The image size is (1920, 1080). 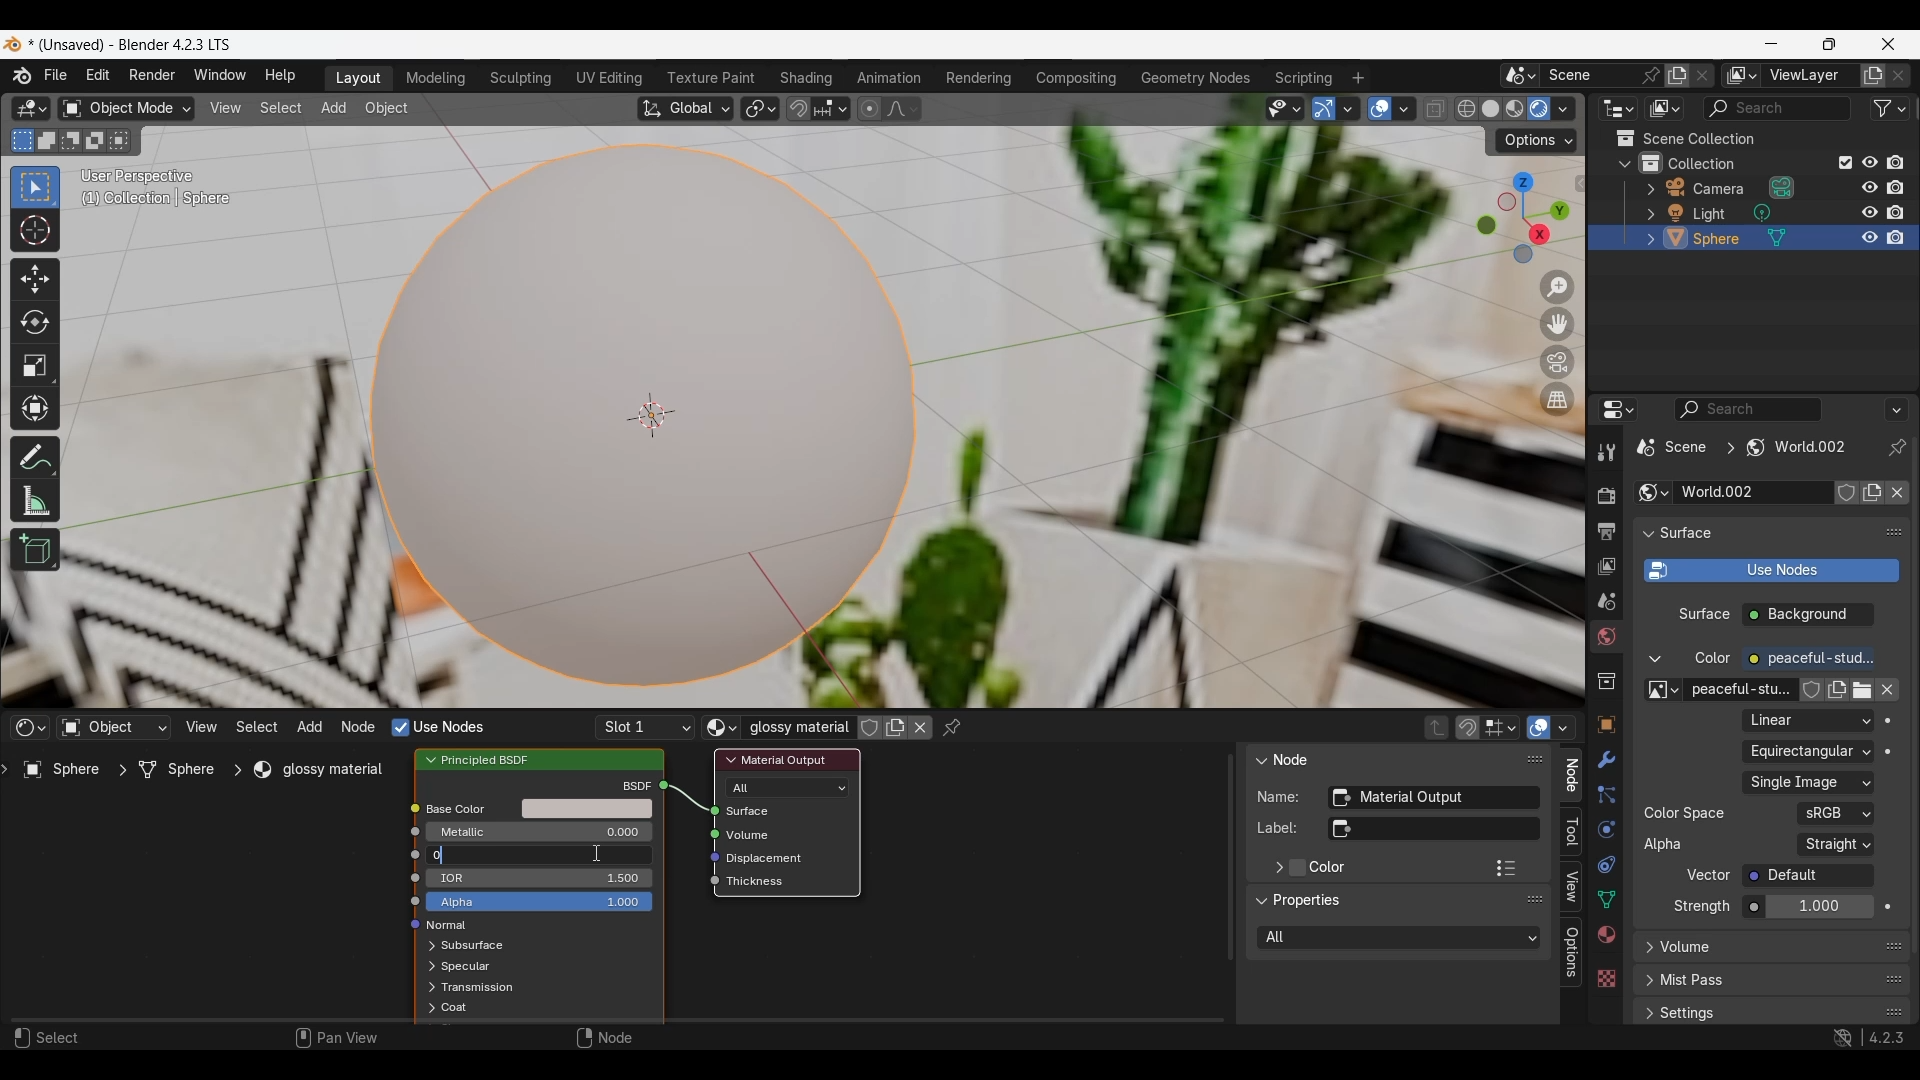 I want to click on Type of data to take shader from, so click(x=114, y=727).